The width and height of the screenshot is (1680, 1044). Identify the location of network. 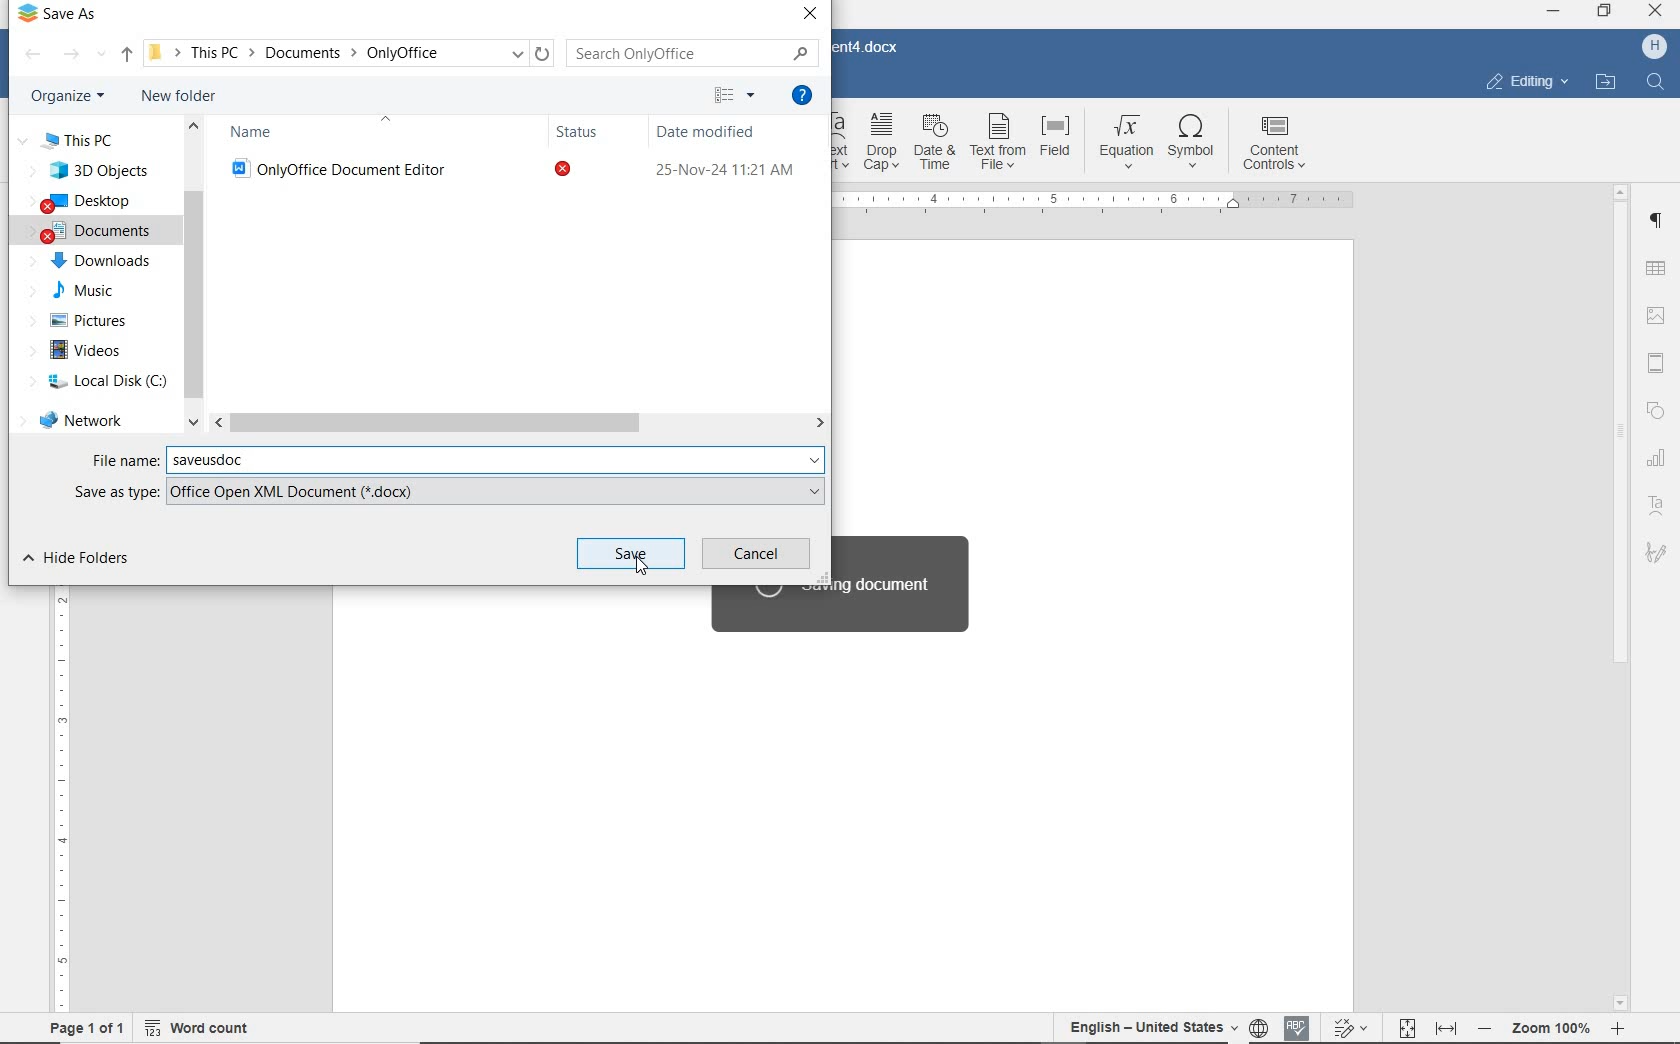
(86, 419).